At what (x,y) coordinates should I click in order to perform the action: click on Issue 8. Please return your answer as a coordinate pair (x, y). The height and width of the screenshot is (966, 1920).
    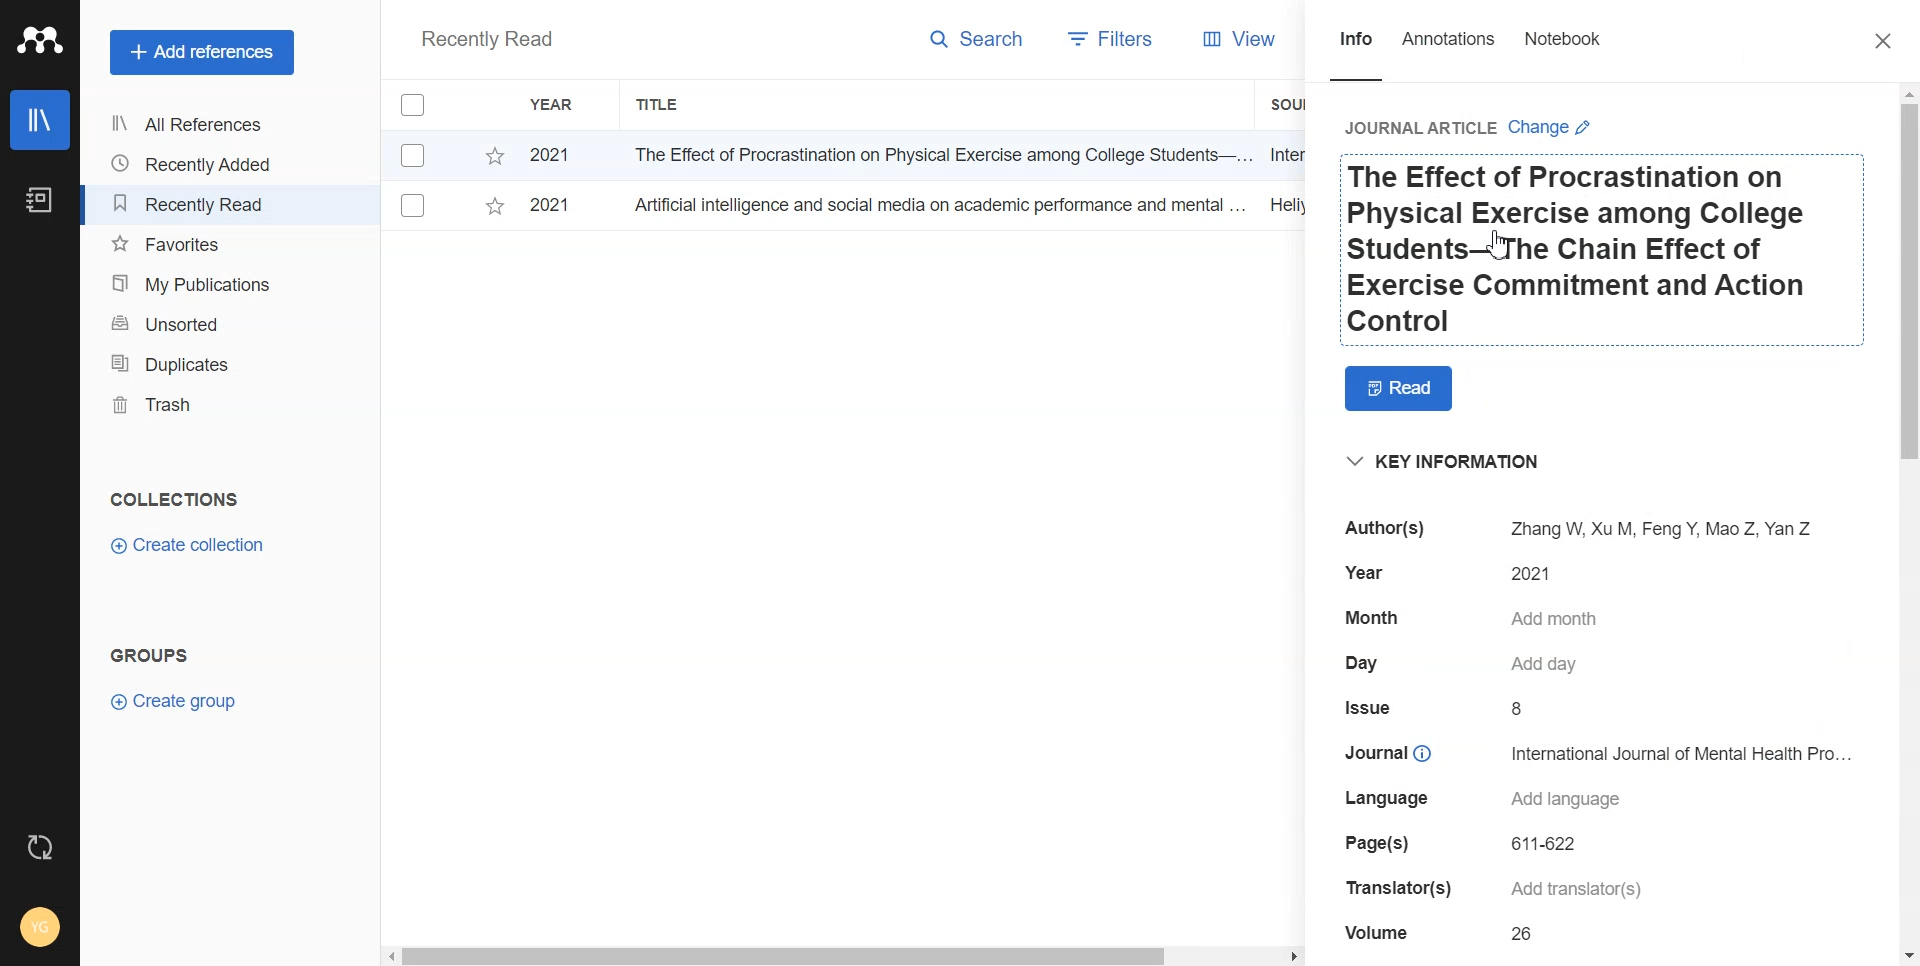
    Looking at the image, I should click on (1461, 710).